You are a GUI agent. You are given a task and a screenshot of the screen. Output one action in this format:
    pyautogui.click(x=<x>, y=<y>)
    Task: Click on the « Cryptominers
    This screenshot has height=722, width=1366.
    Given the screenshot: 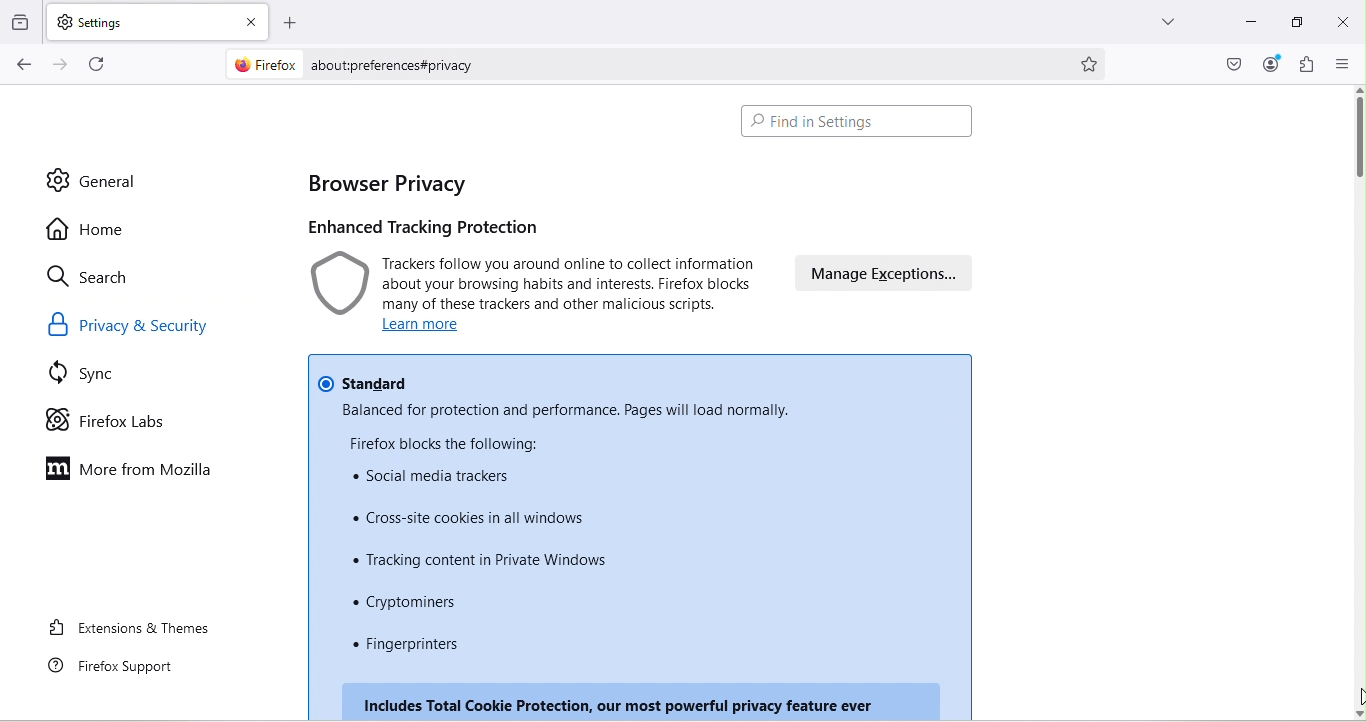 What is the action you would take?
    pyautogui.click(x=415, y=604)
    